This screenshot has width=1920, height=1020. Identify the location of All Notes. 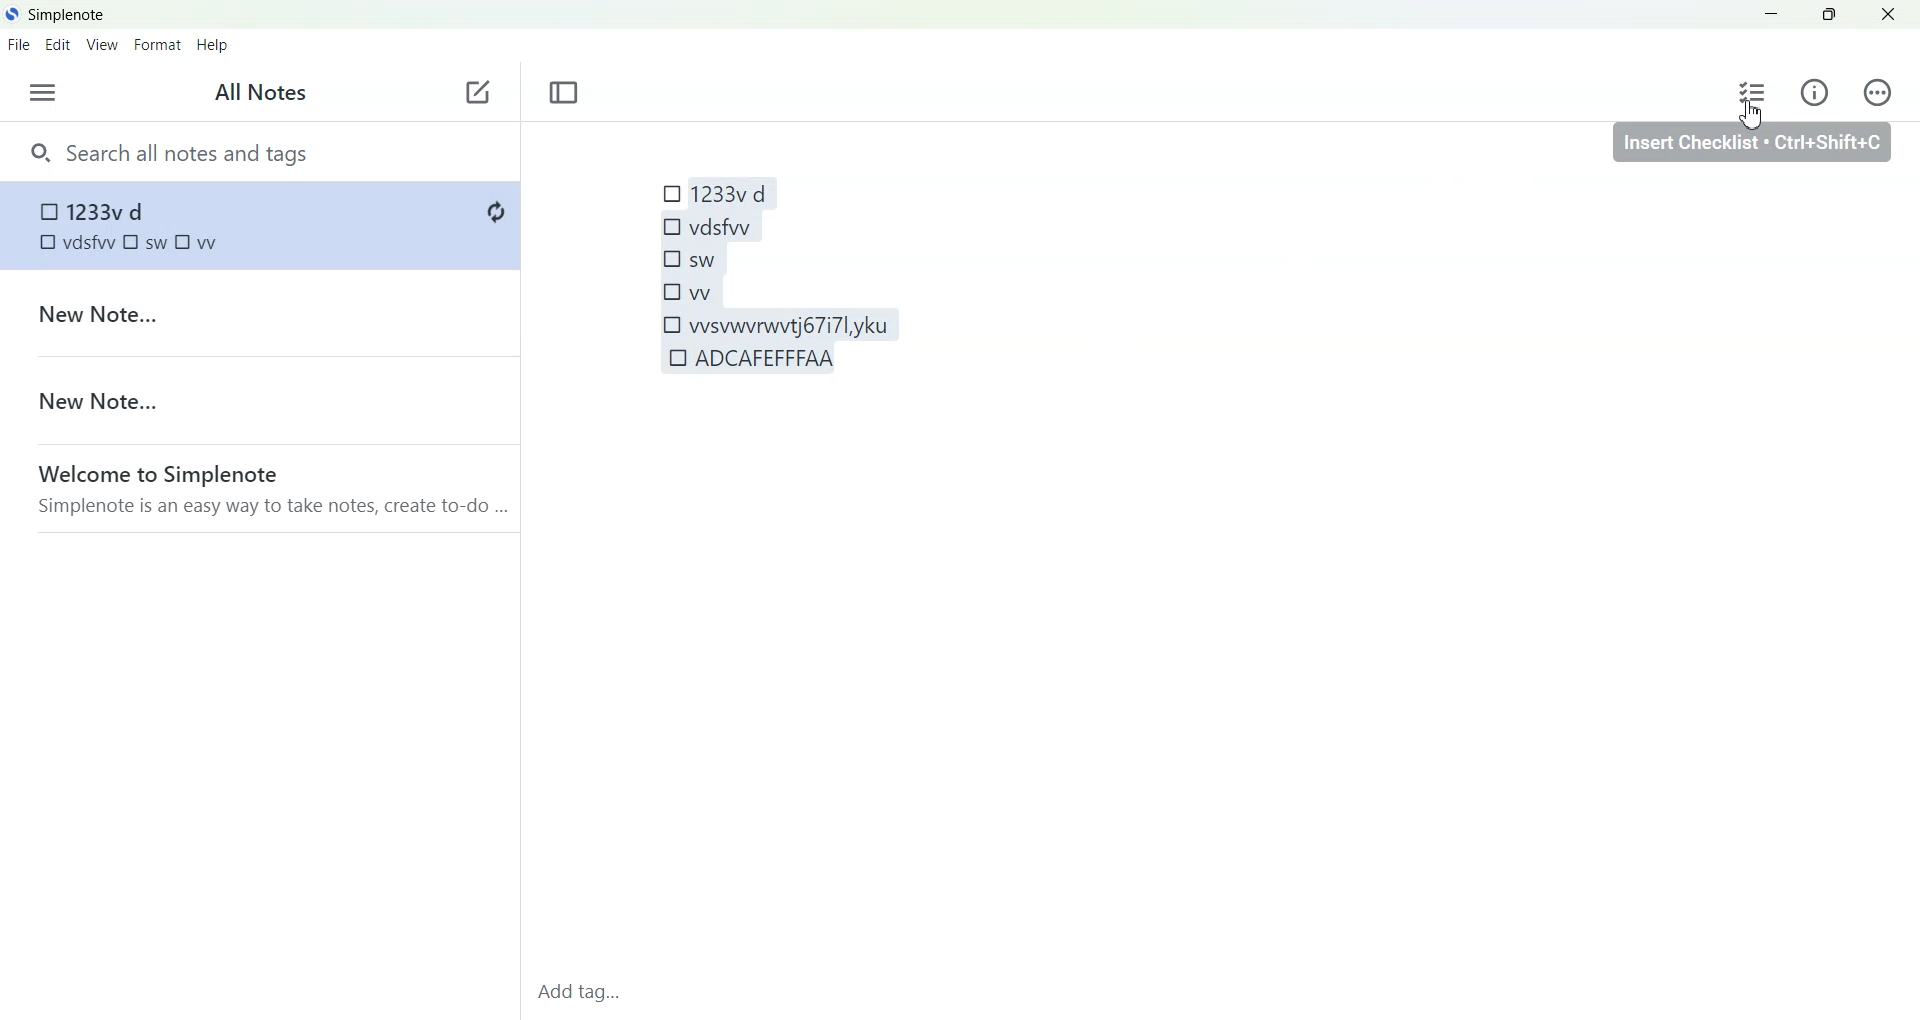
(262, 92).